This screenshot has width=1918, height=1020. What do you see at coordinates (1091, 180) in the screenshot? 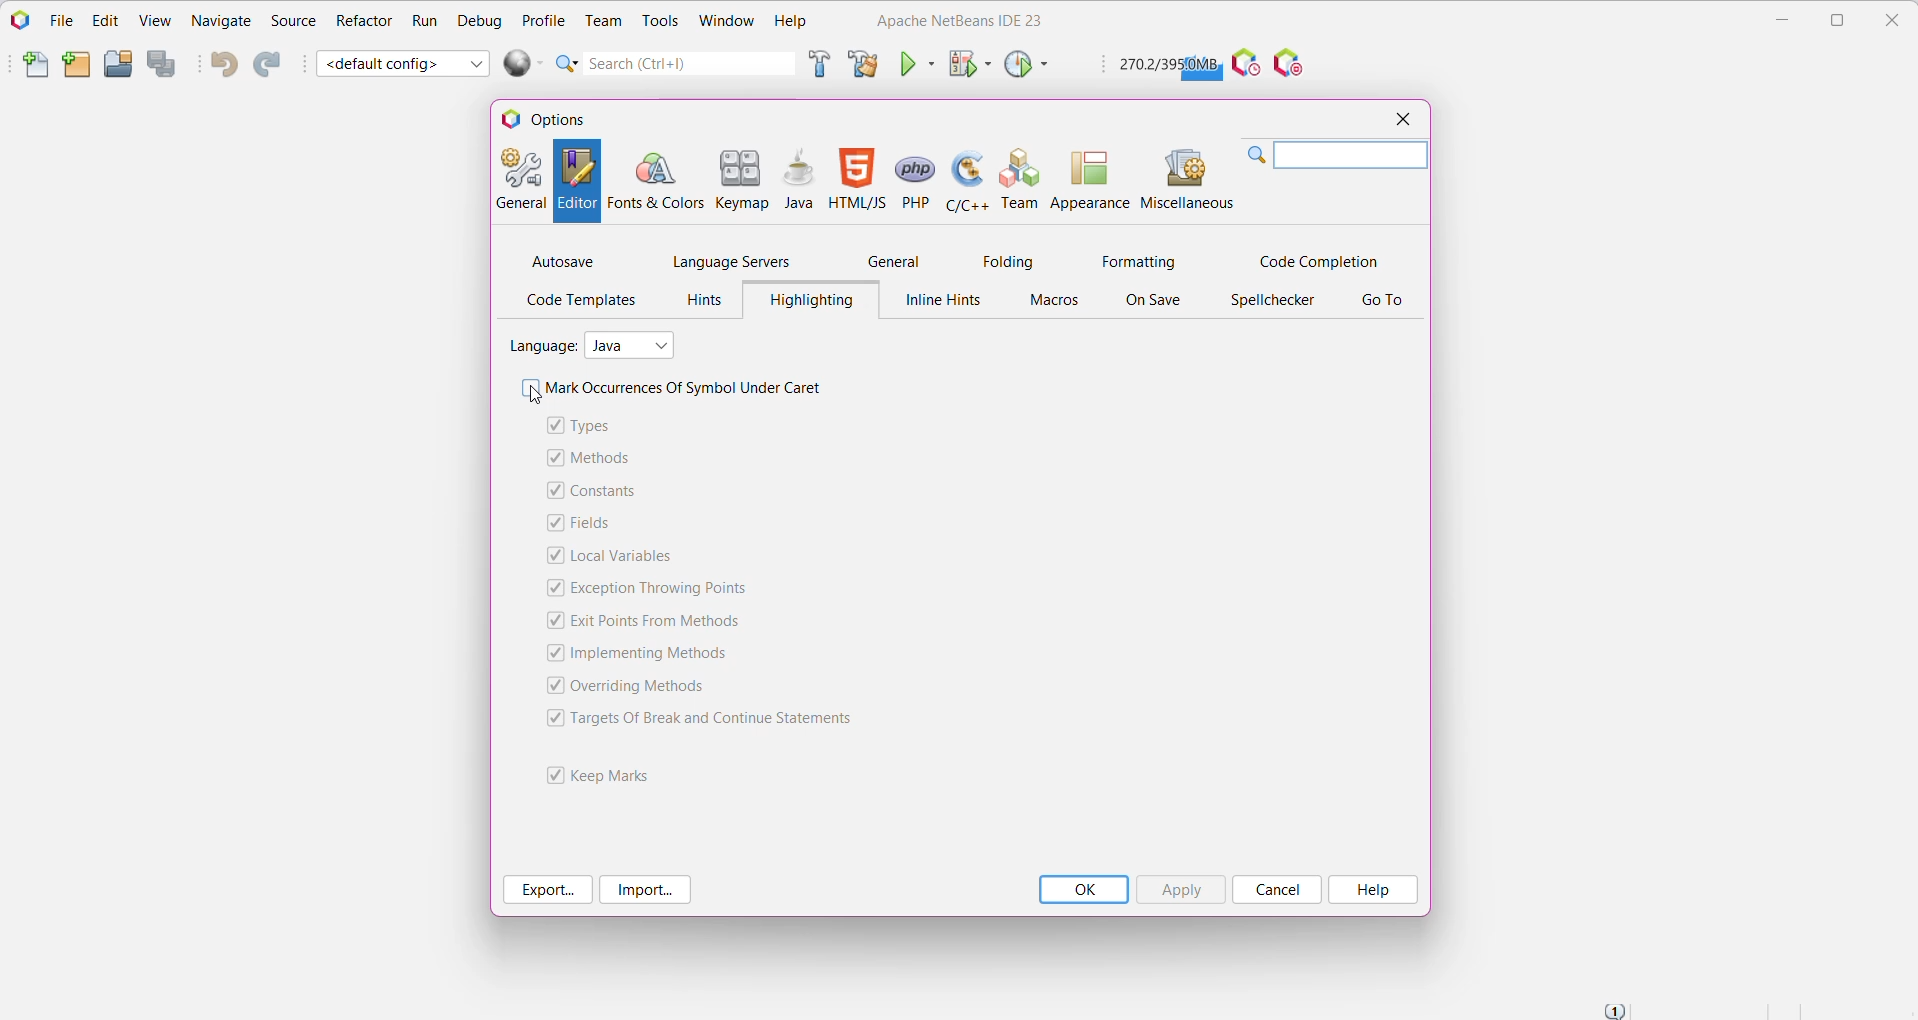
I see `Appearance` at bounding box center [1091, 180].